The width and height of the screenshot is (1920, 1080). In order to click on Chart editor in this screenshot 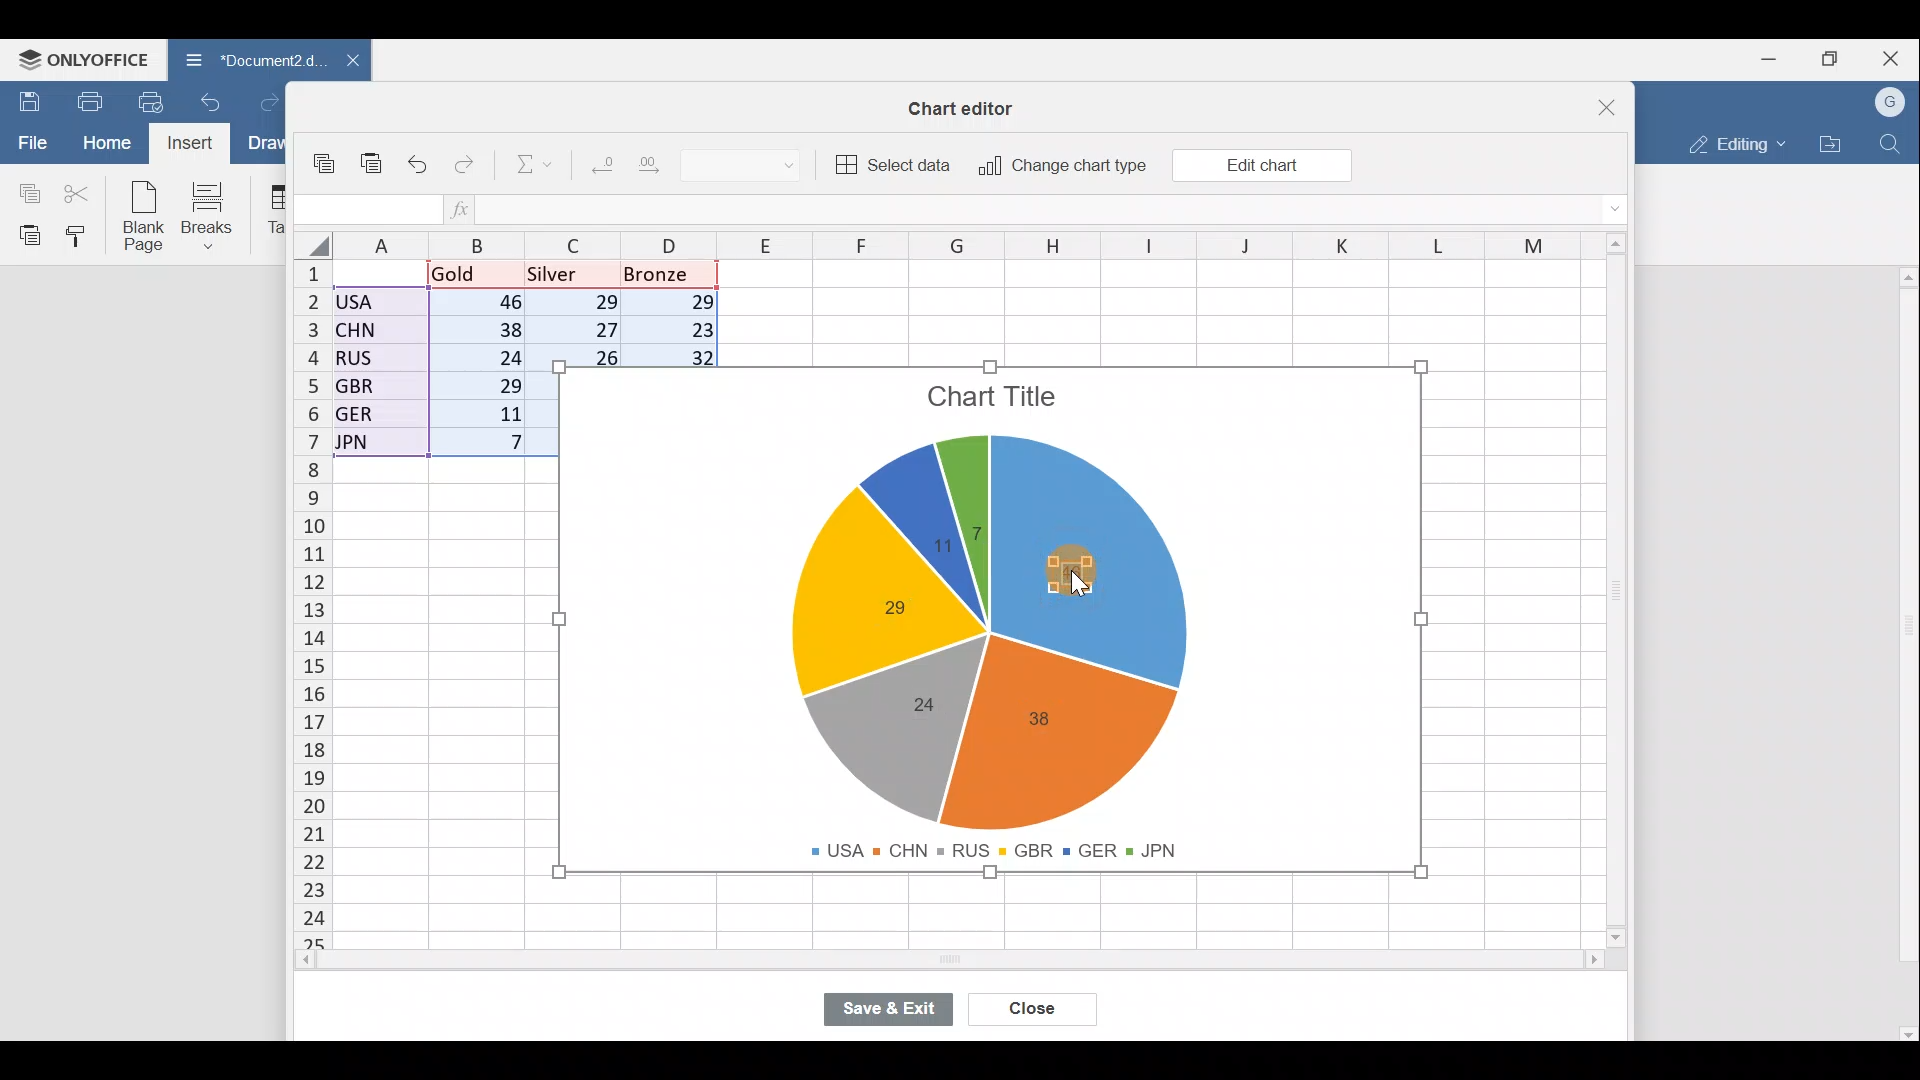, I will do `click(965, 108)`.